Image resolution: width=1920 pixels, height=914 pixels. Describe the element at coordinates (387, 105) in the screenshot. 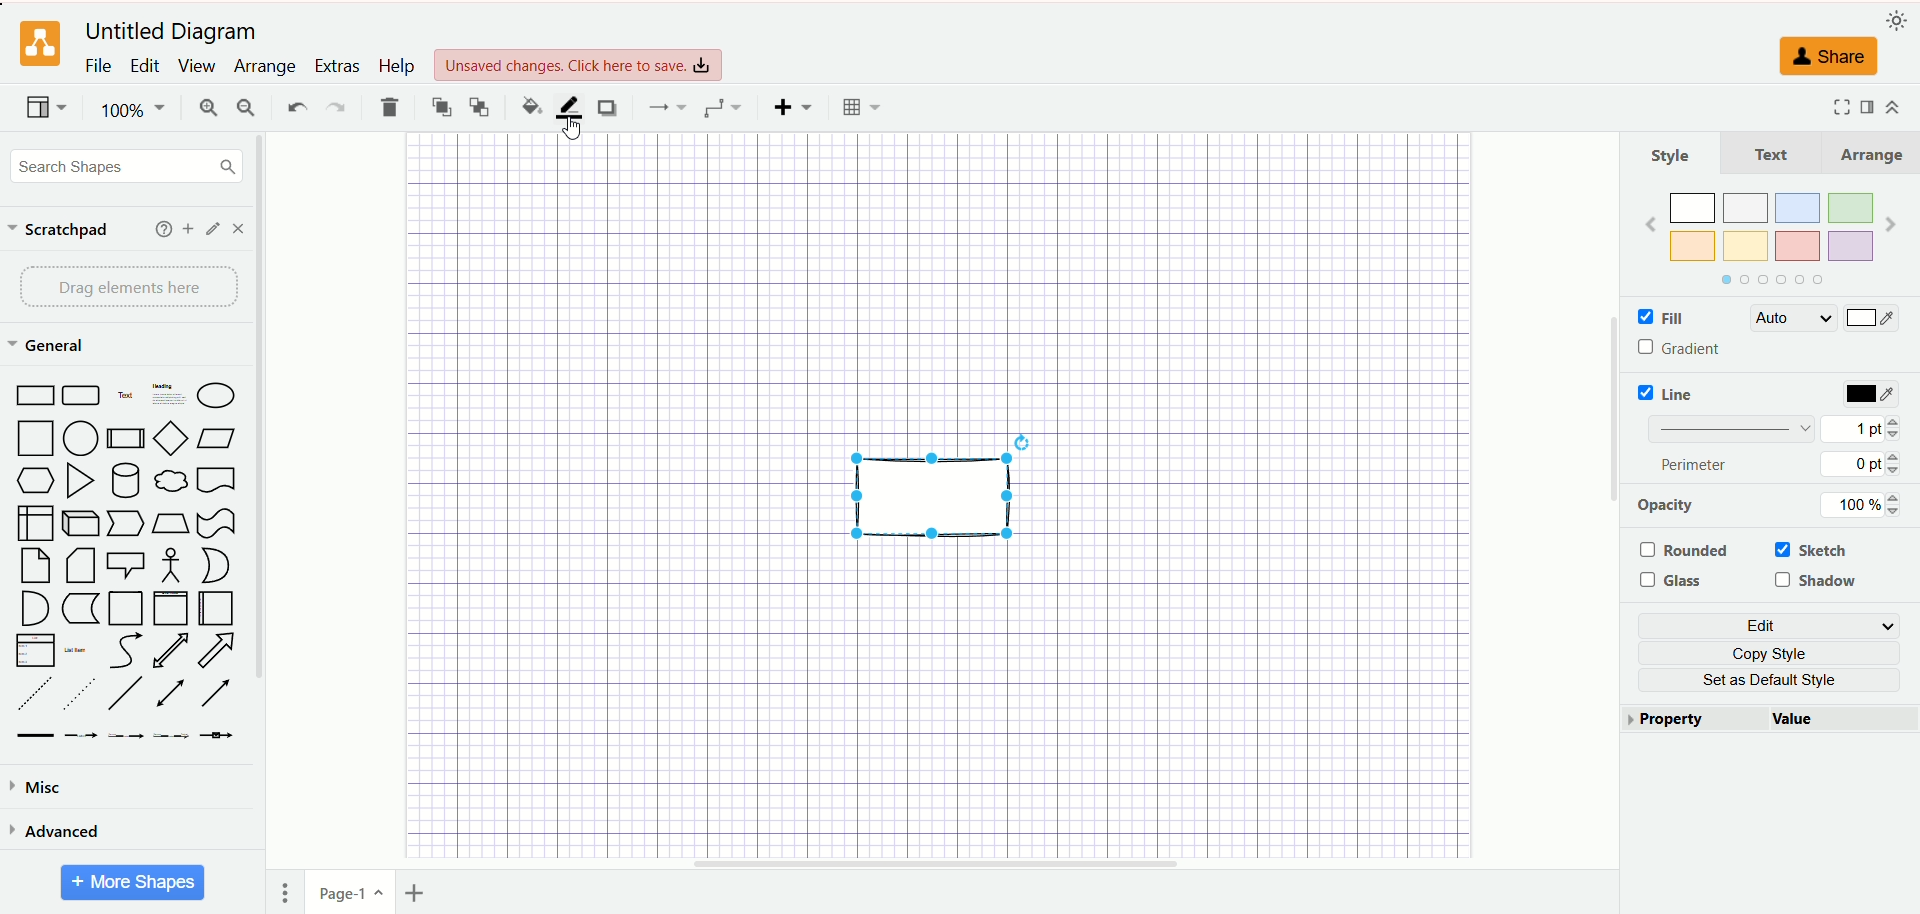

I see `delete` at that location.